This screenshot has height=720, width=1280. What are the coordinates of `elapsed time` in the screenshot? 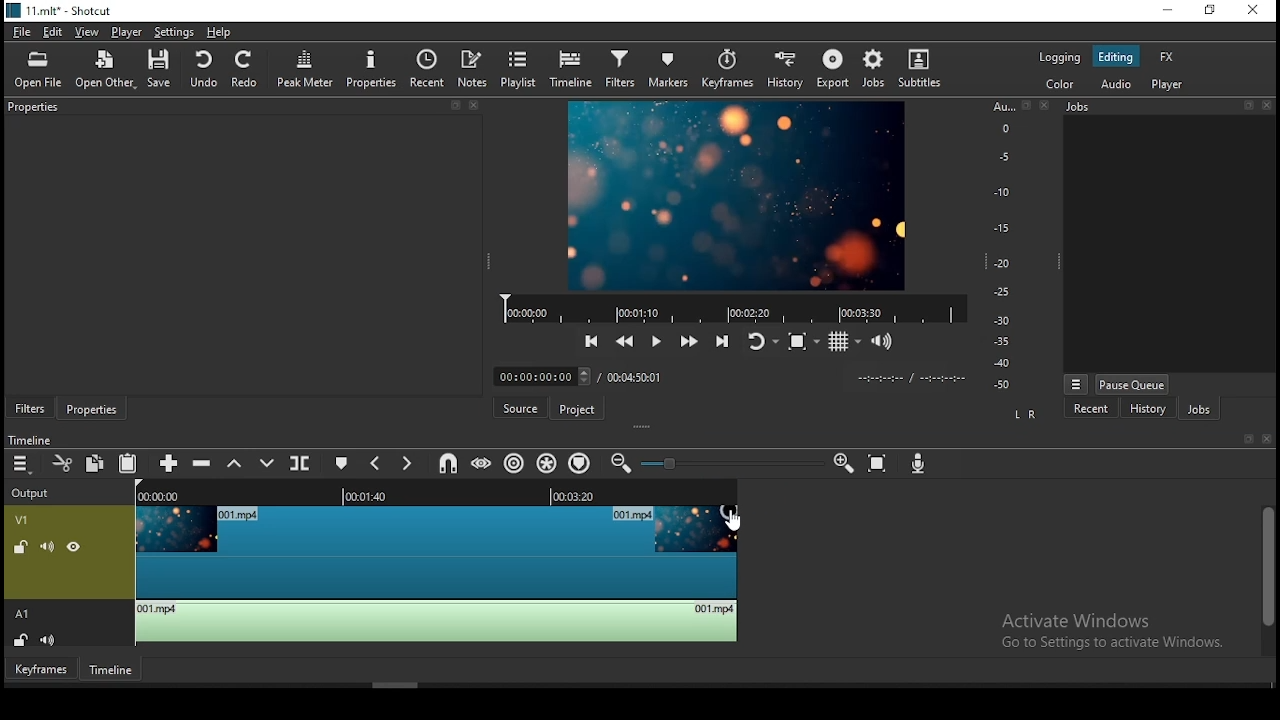 It's located at (537, 378).